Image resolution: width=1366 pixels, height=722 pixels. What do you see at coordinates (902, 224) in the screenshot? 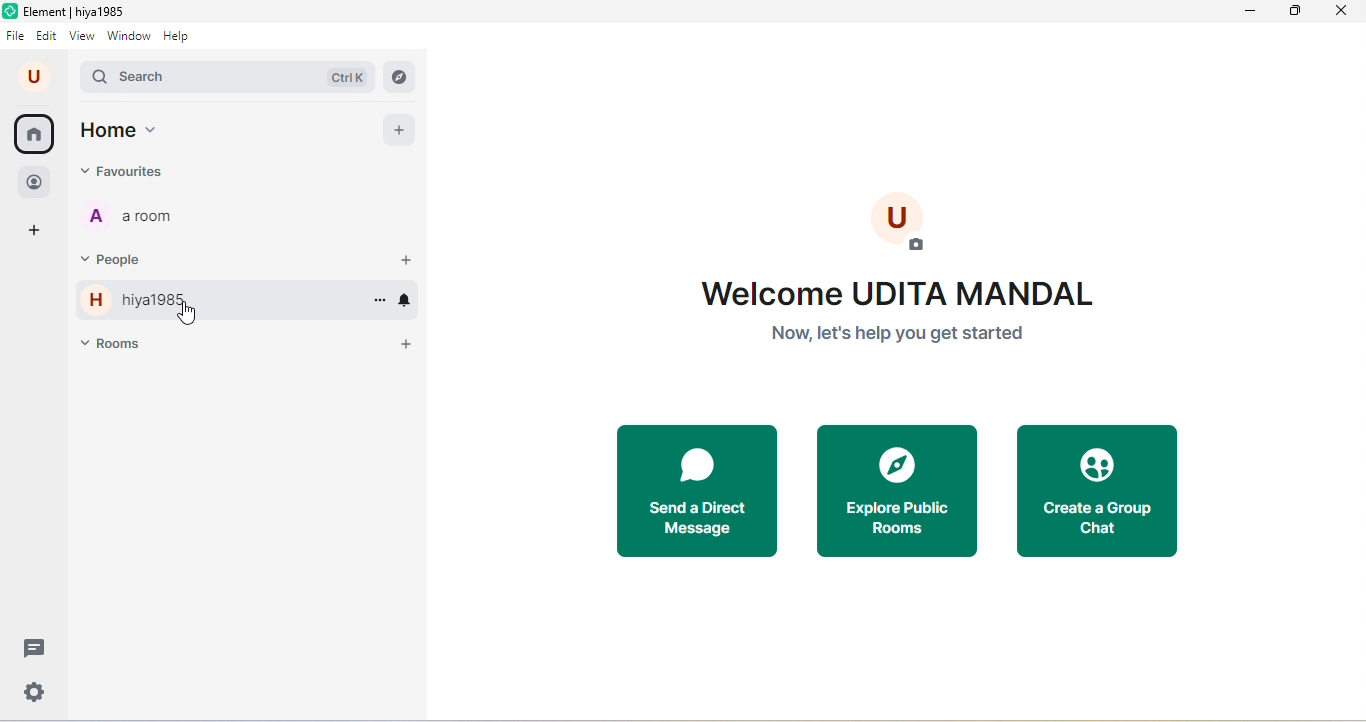
I see `U Profile` at bounding box center [902, 224].